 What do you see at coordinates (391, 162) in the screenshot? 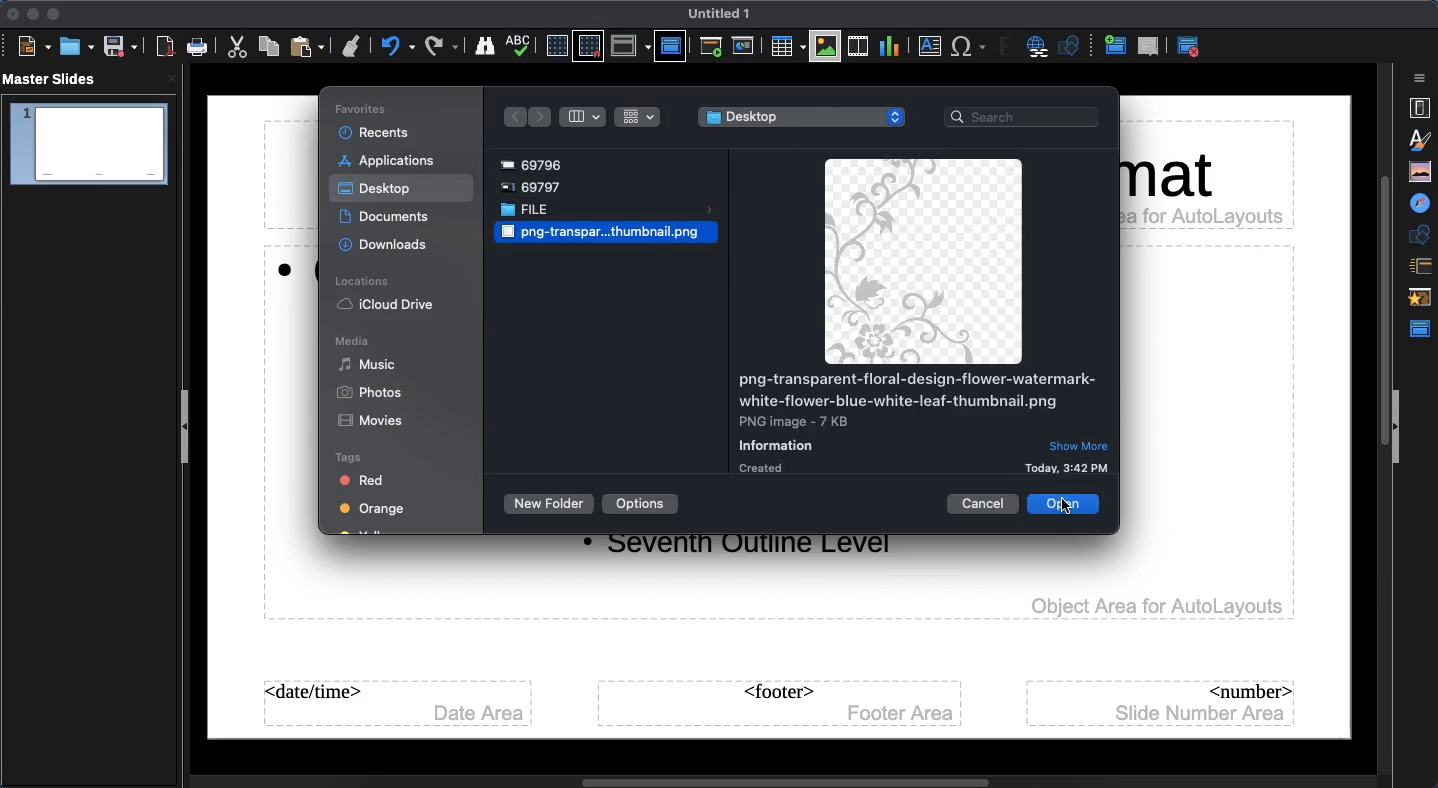
I see `Applications` at bounding box center [391, 162].